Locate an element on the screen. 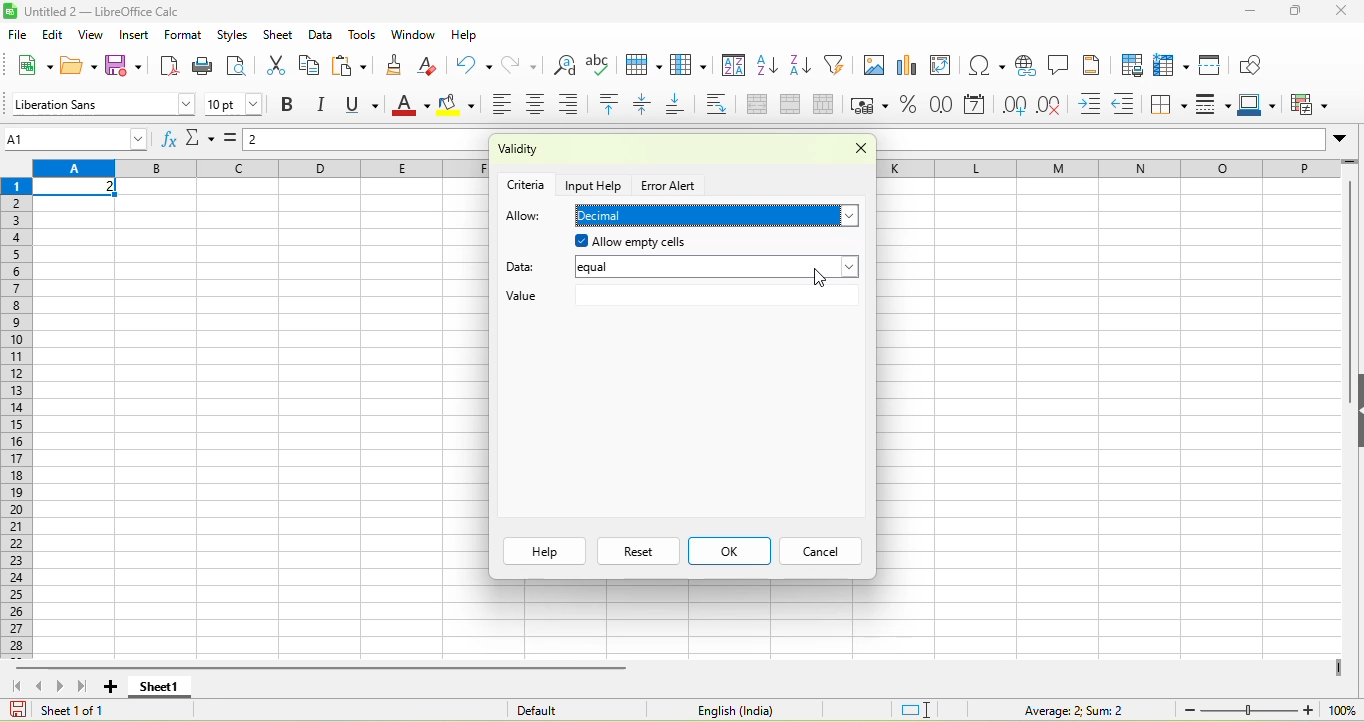 The height and width of the screenshot is (722, 1364). decrease indent is located at coordinates (1129, 106).